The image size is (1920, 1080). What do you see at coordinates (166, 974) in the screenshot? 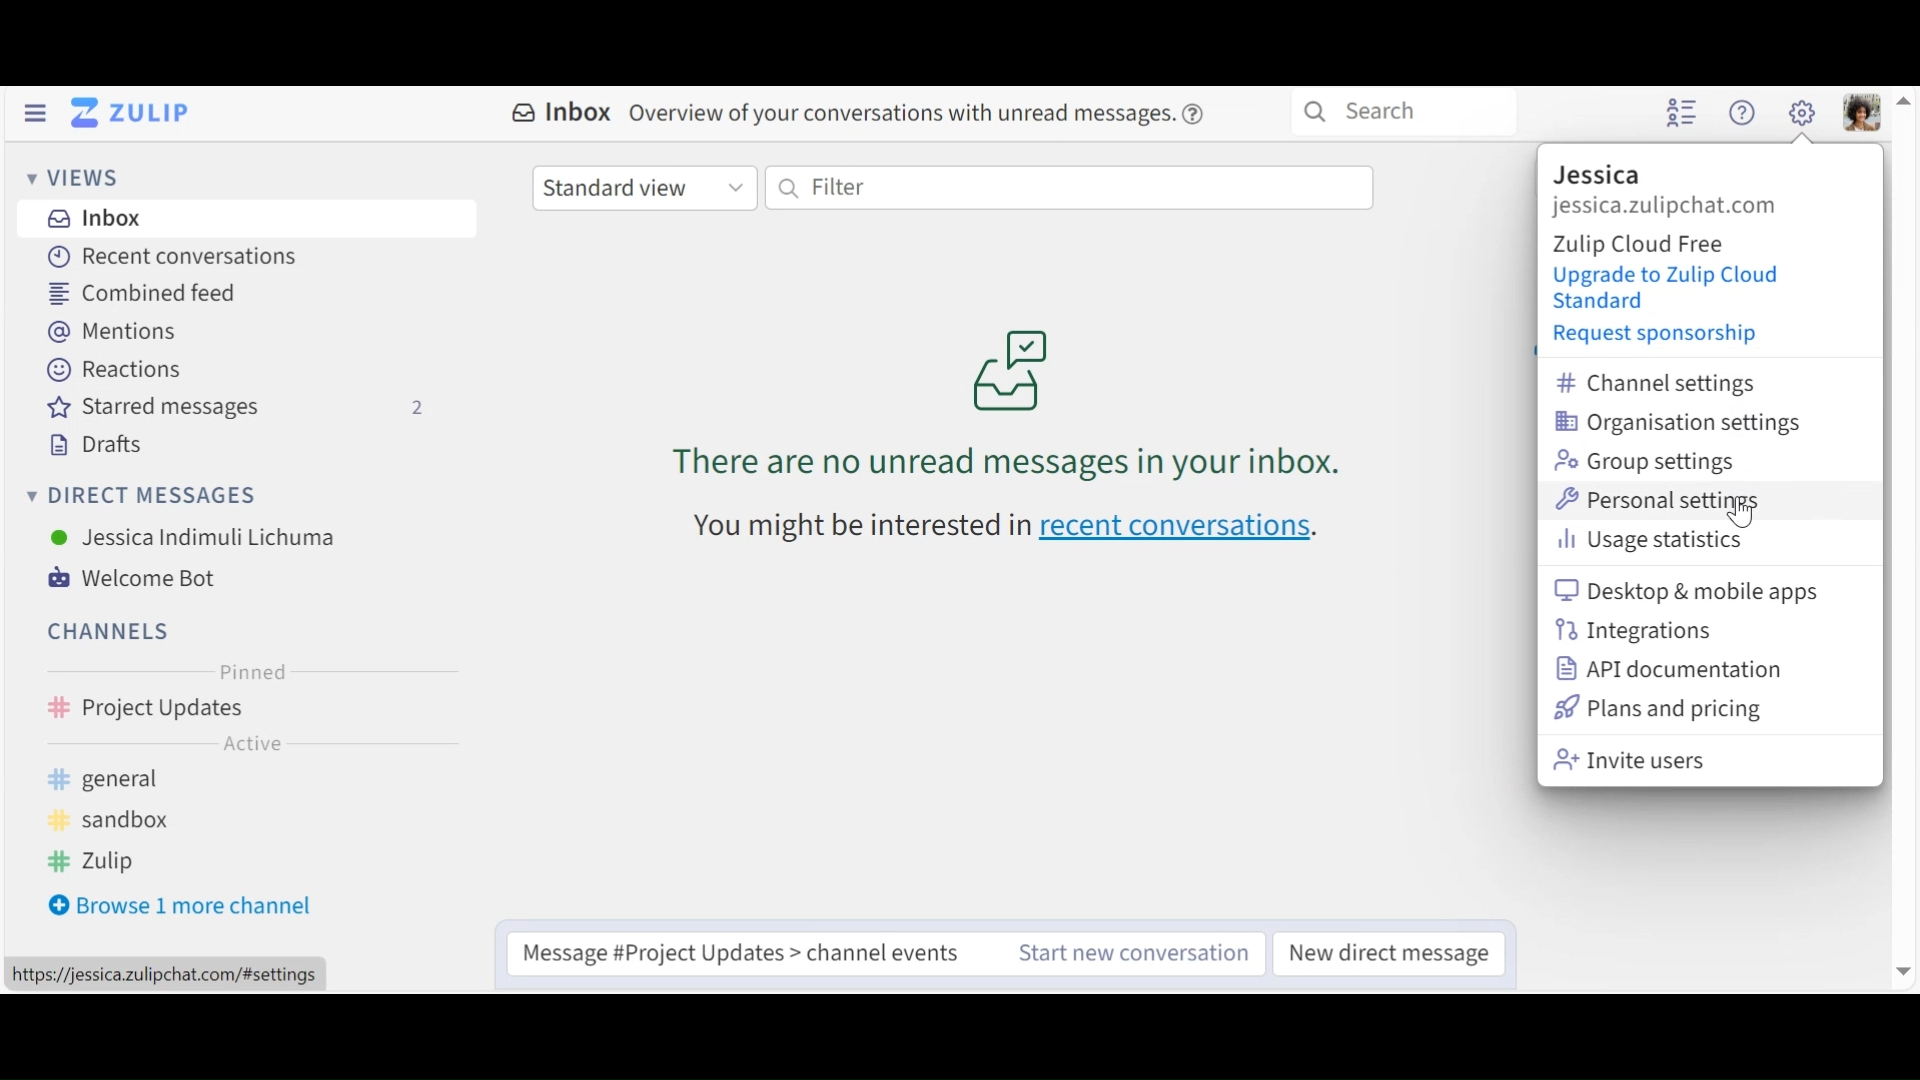
I see `https:/jessica.zulipchat.com/#settings` at bounding box center [166, 974].